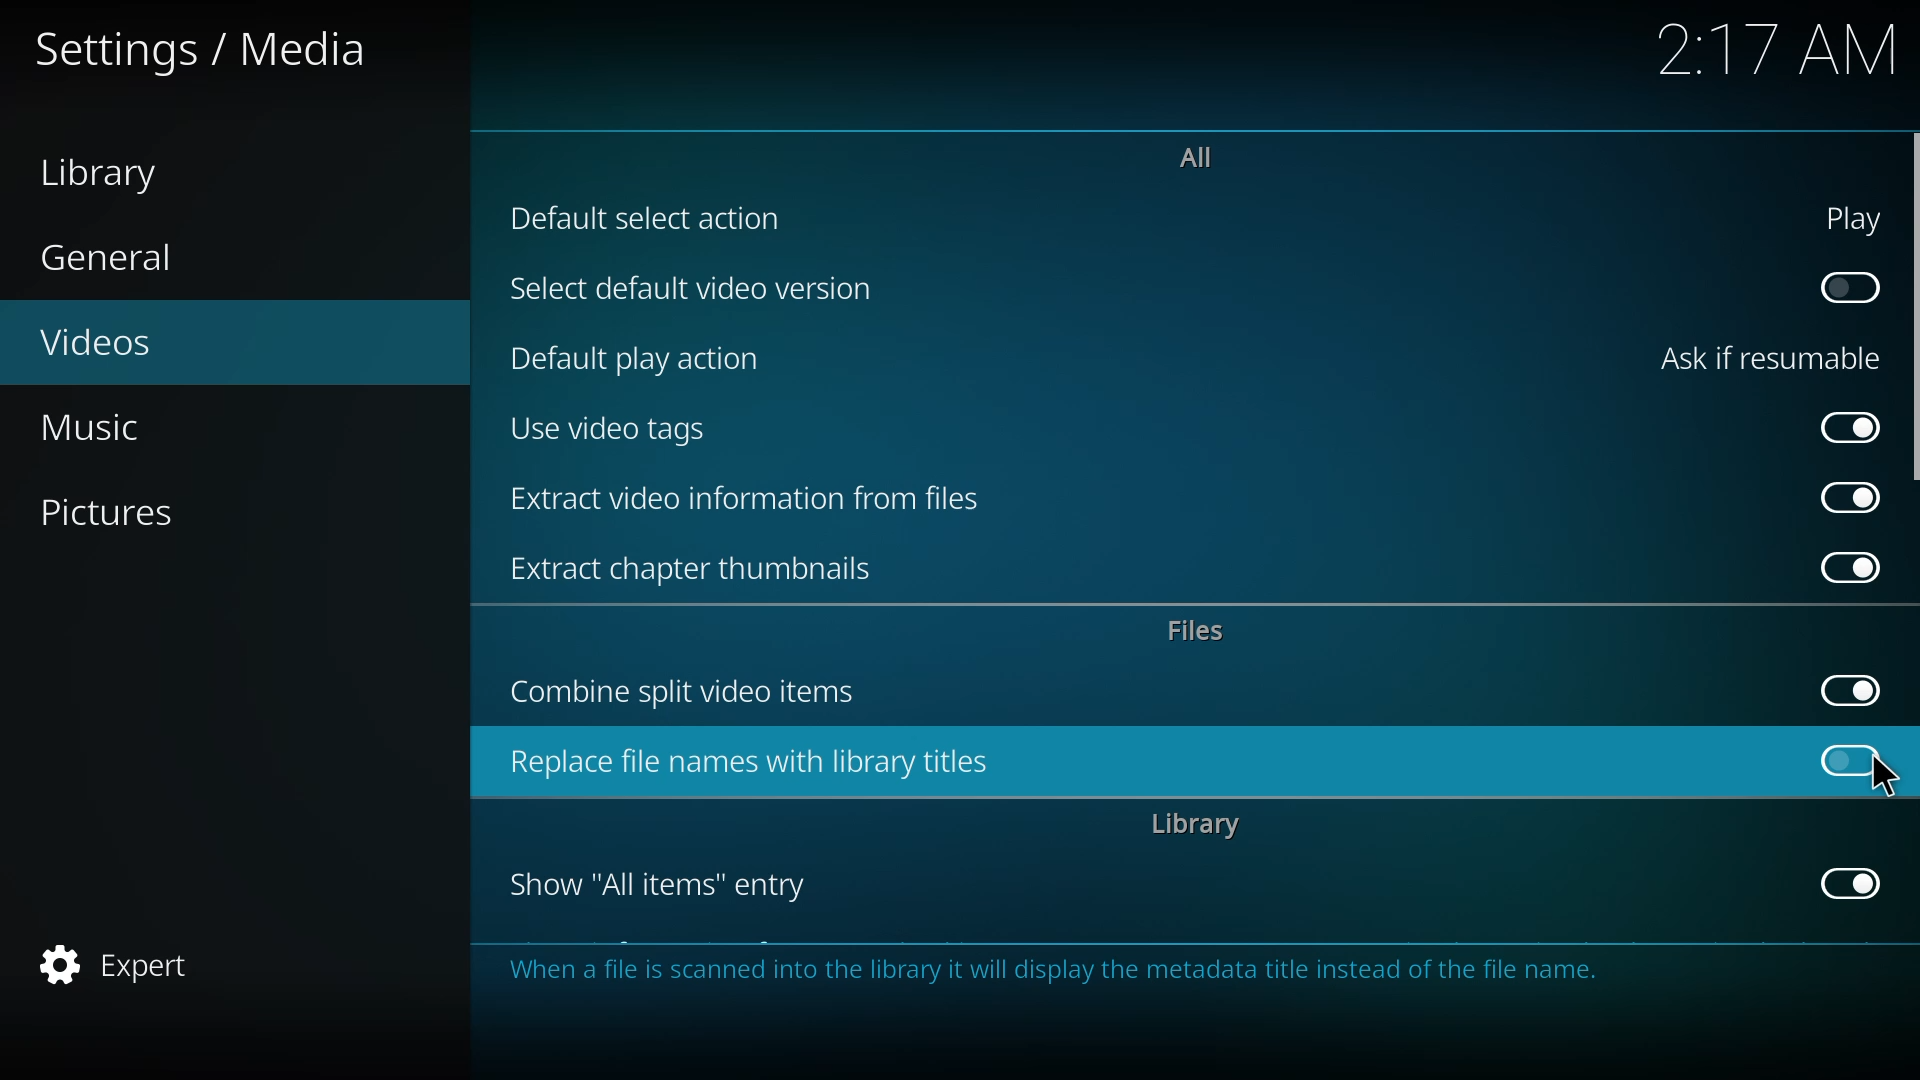 The height and width of the screenshot is (1080, 1920). Describe the element at coordinates (1838, 425) in the screenshot. I see `enabled` at that location.